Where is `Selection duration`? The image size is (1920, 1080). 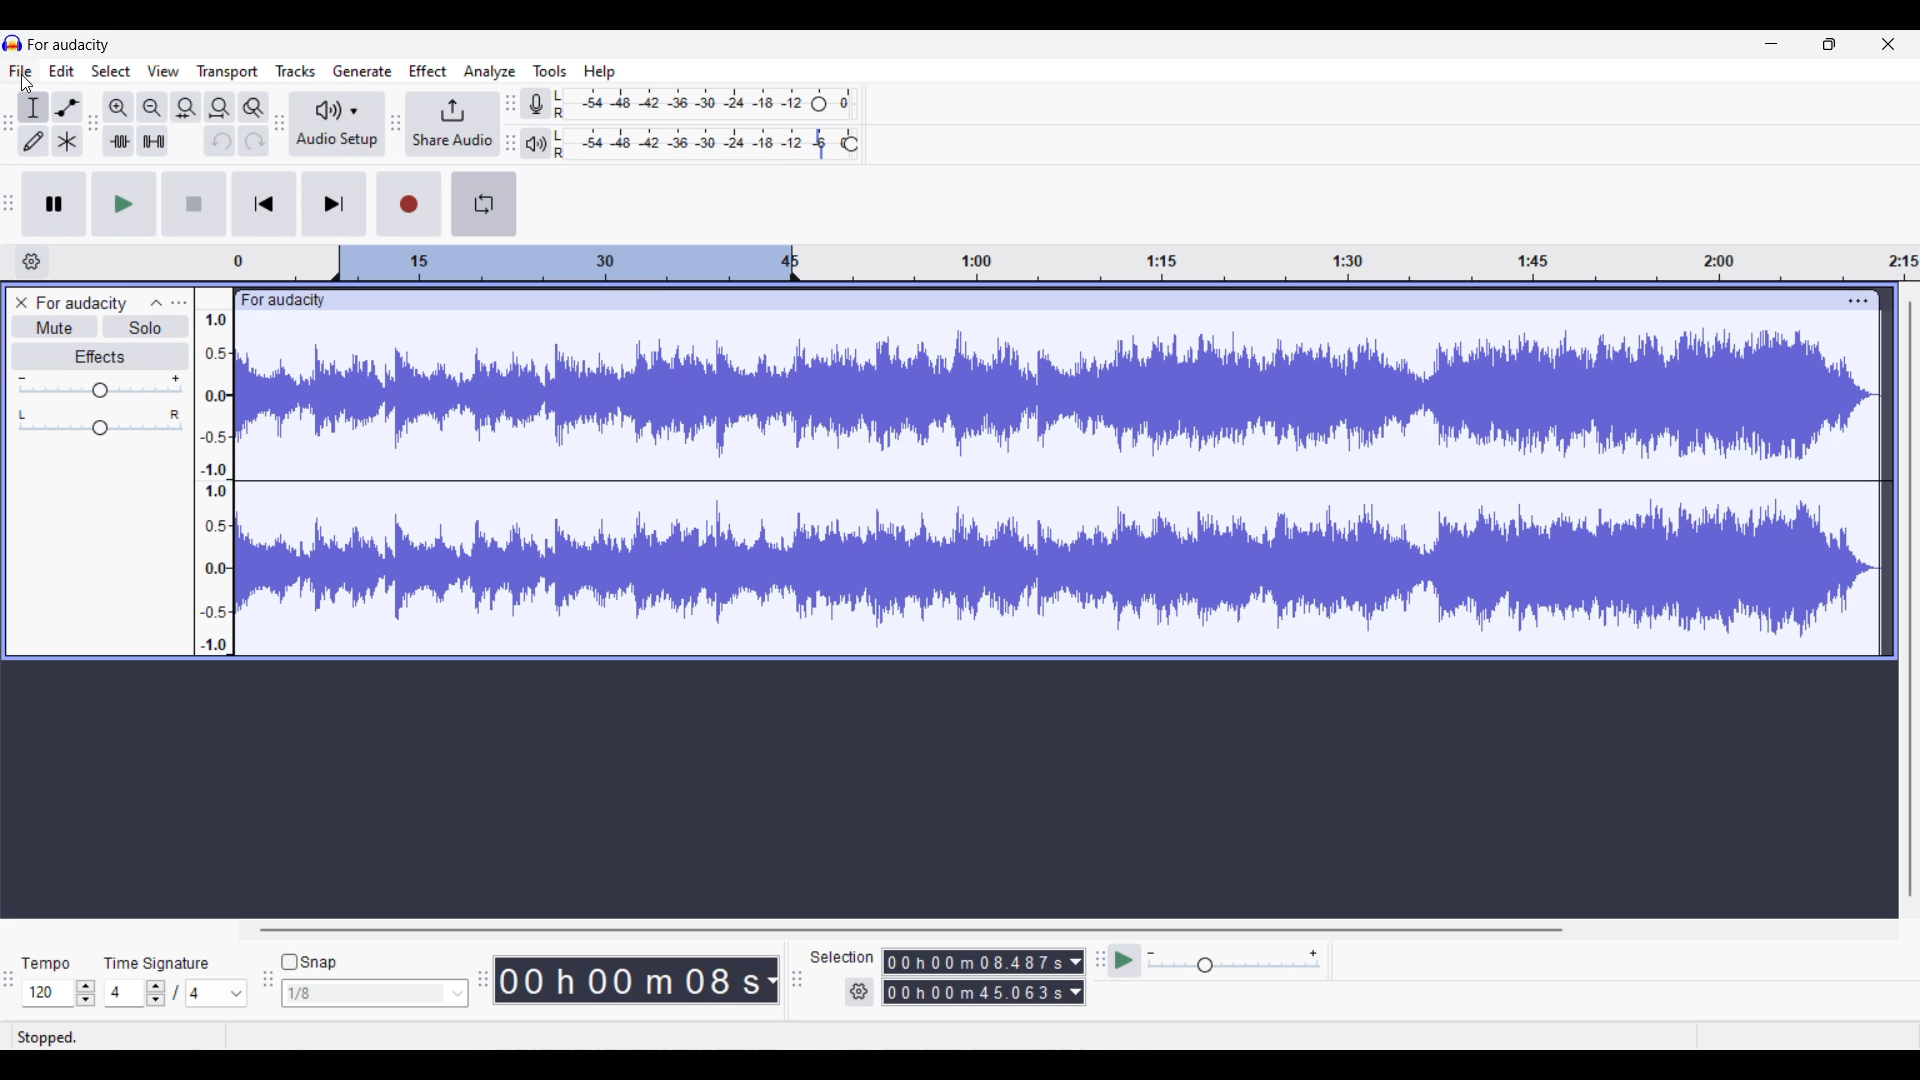
Selection duration is located at coordinates (975, 962).